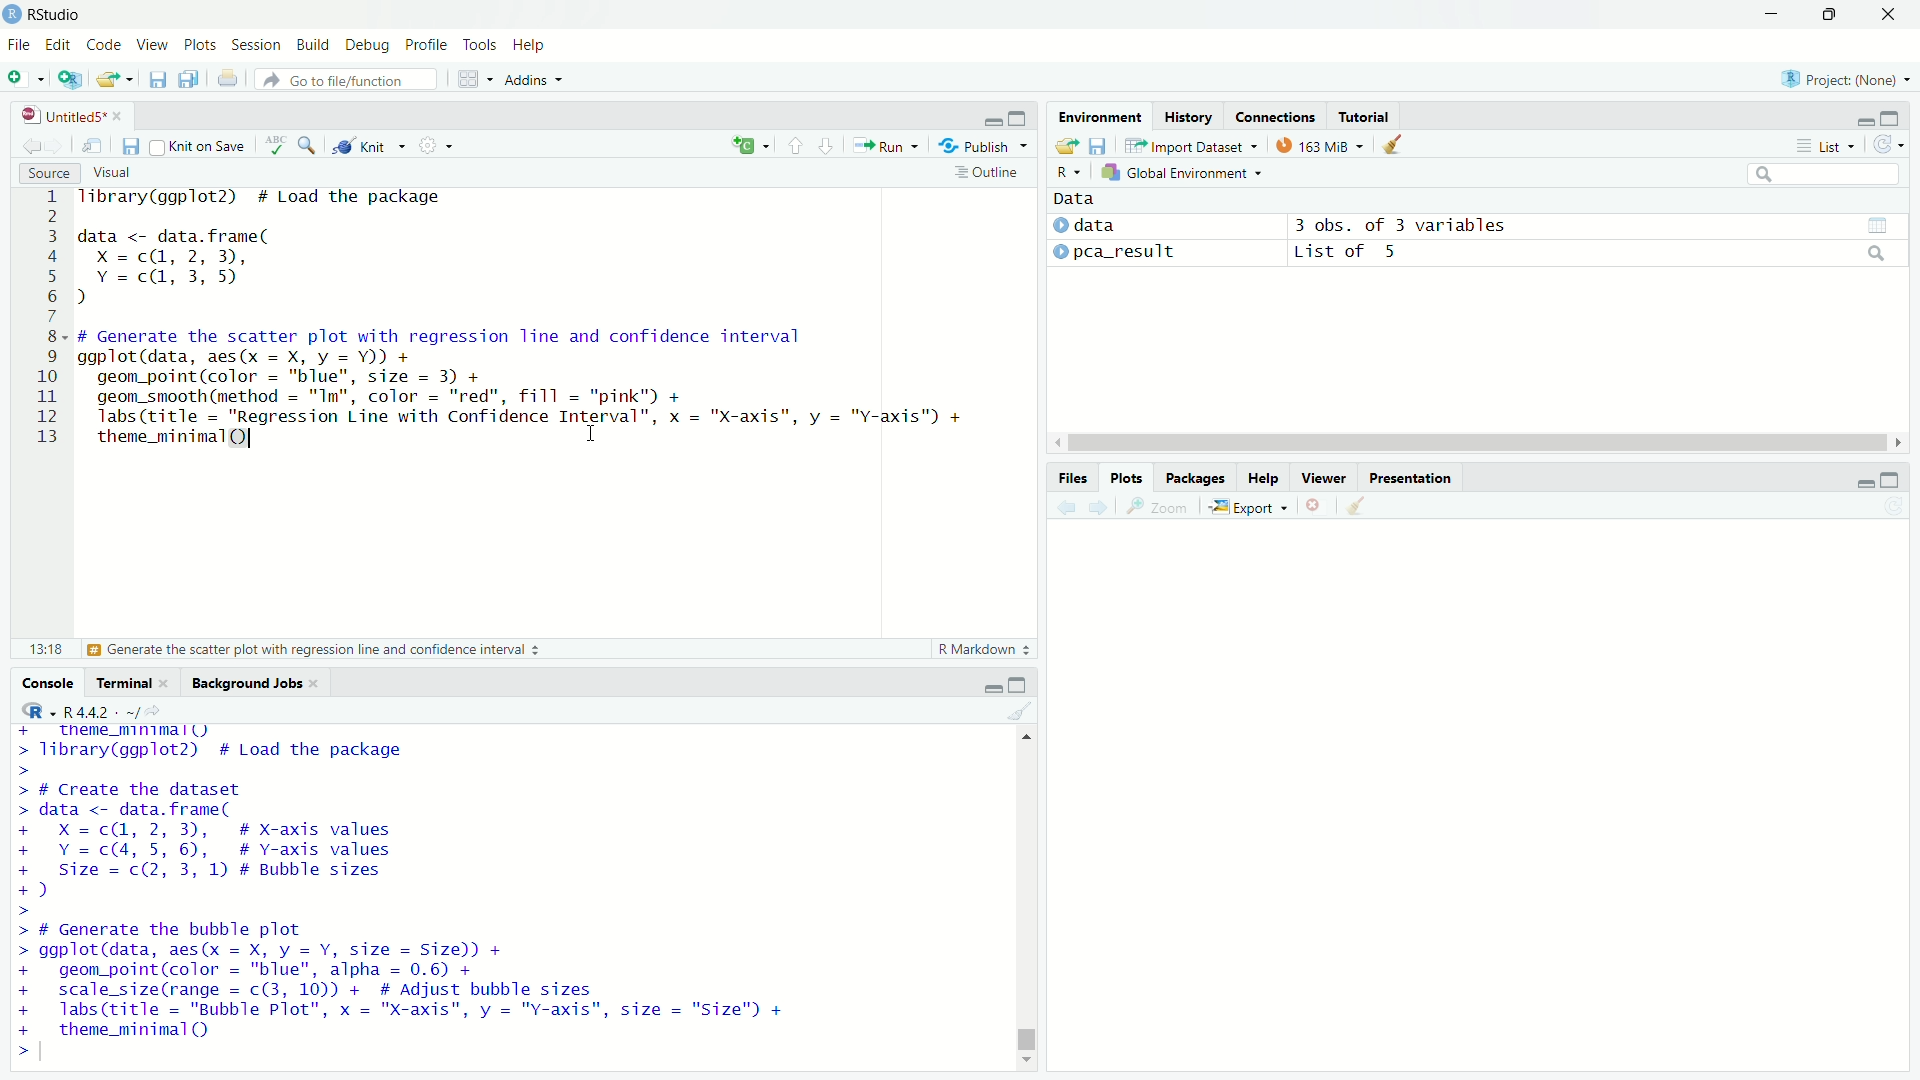 This screenshot has height=1080, width=1920. I want to click on Edit, so click(58, 44).